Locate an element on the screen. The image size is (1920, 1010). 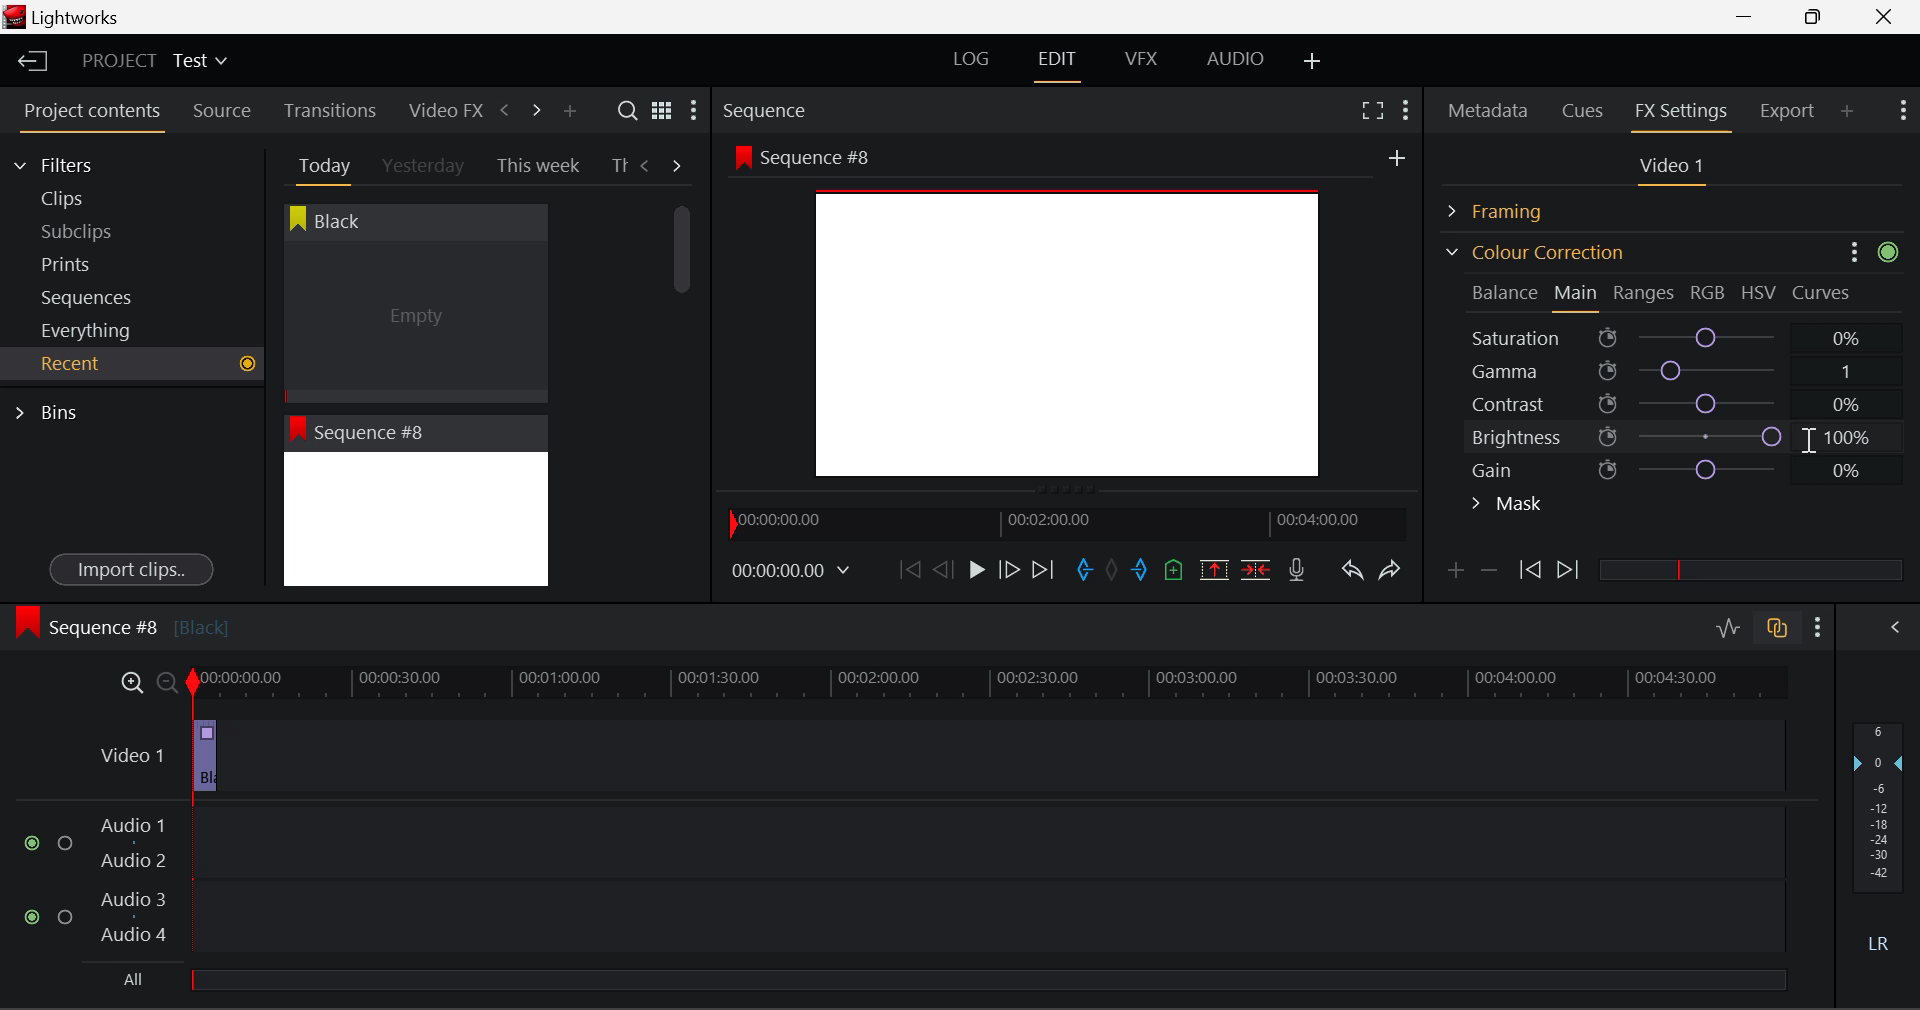
FX Settings Panel Open is located at coordinates (1682, 113).